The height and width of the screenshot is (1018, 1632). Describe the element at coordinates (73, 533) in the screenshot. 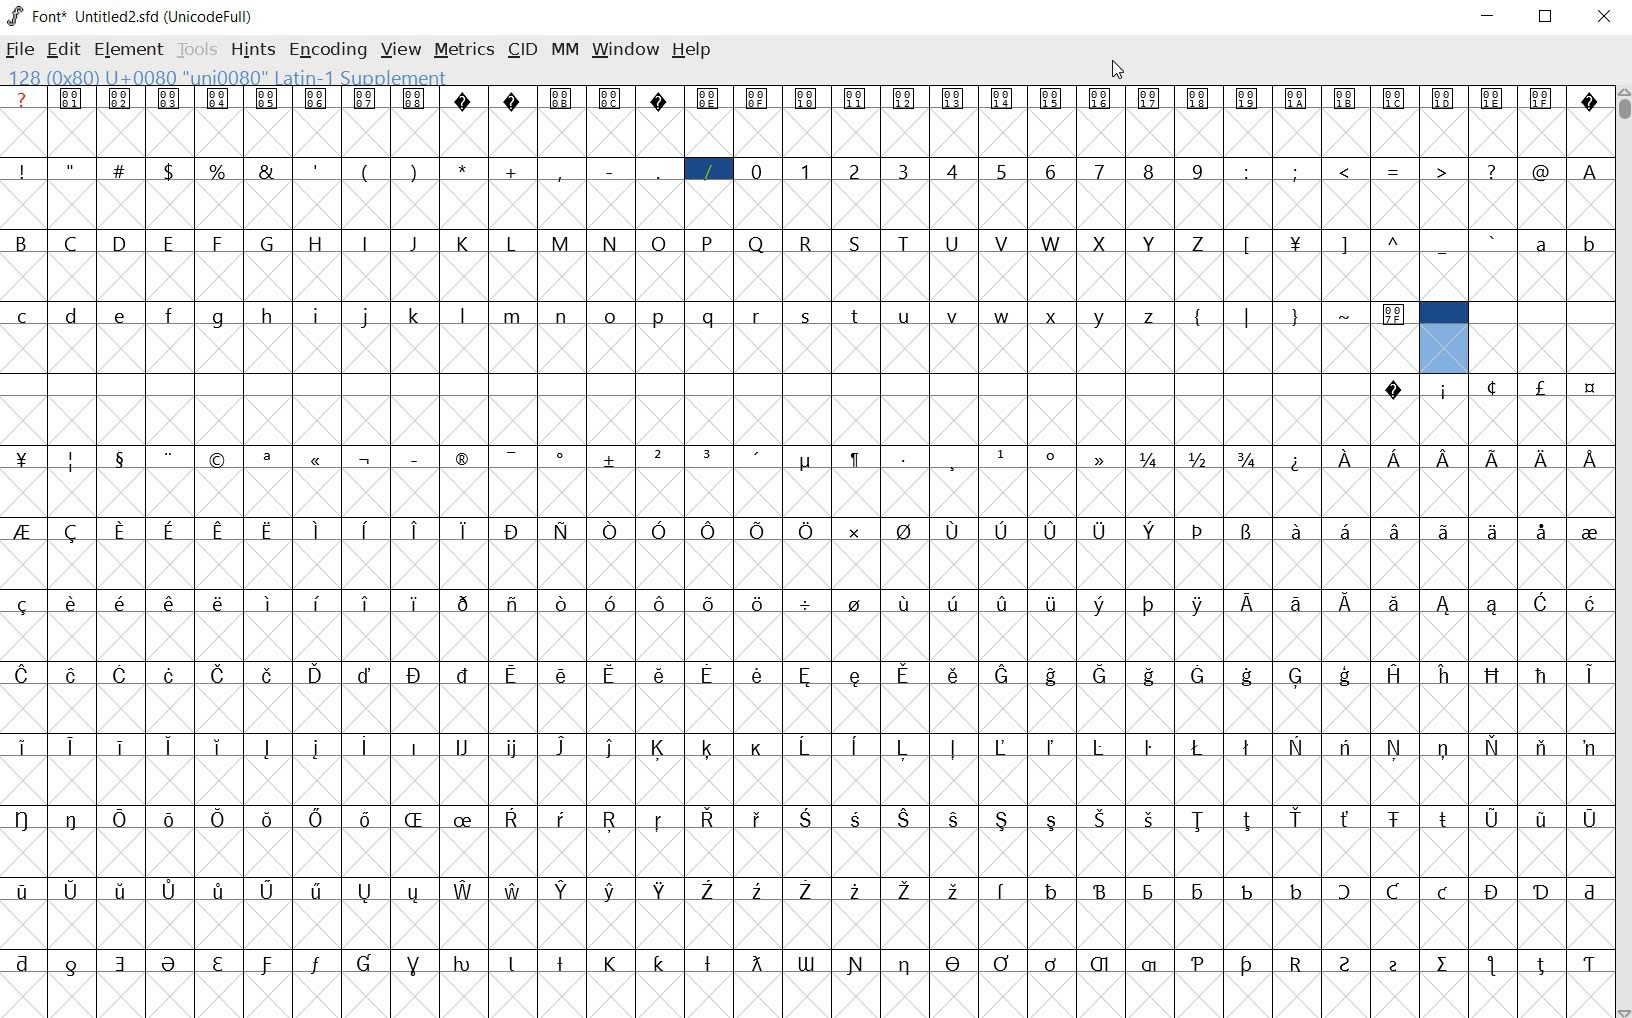

I see `Symbol` at that location.